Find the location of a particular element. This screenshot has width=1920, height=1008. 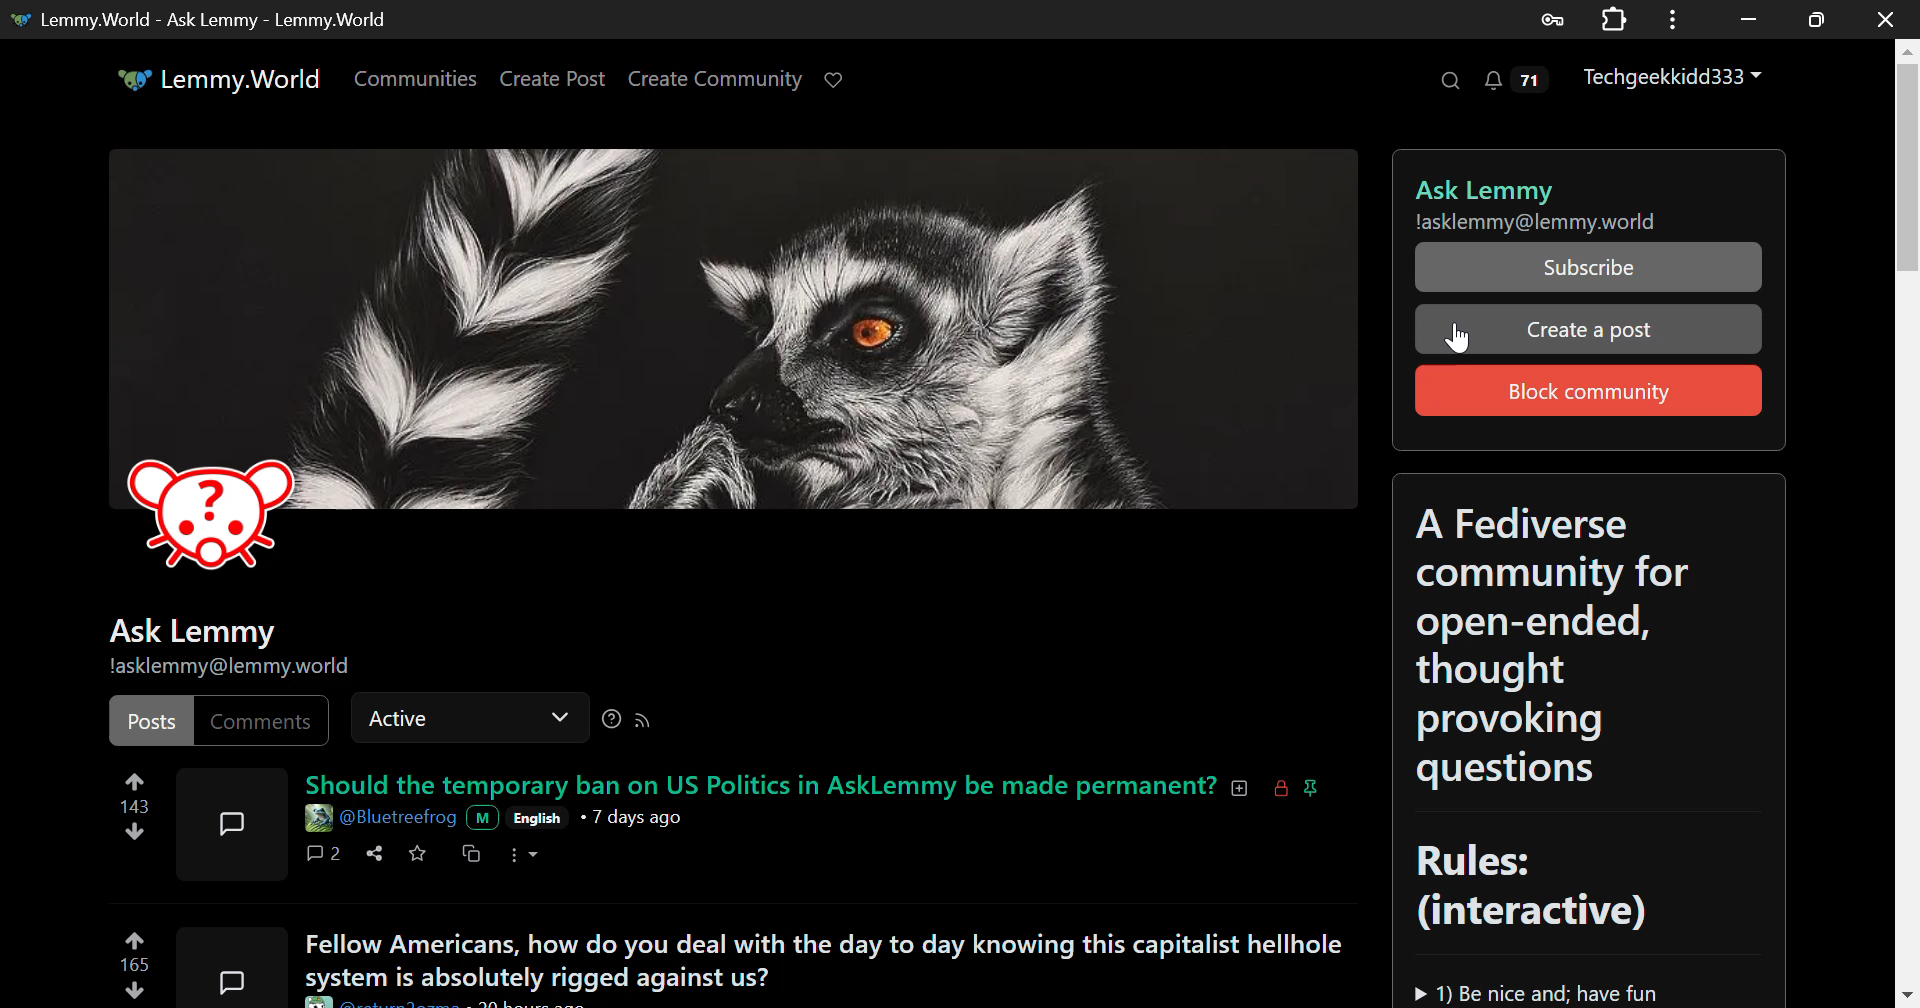

Create a post is located at coordinates (1590, 328).